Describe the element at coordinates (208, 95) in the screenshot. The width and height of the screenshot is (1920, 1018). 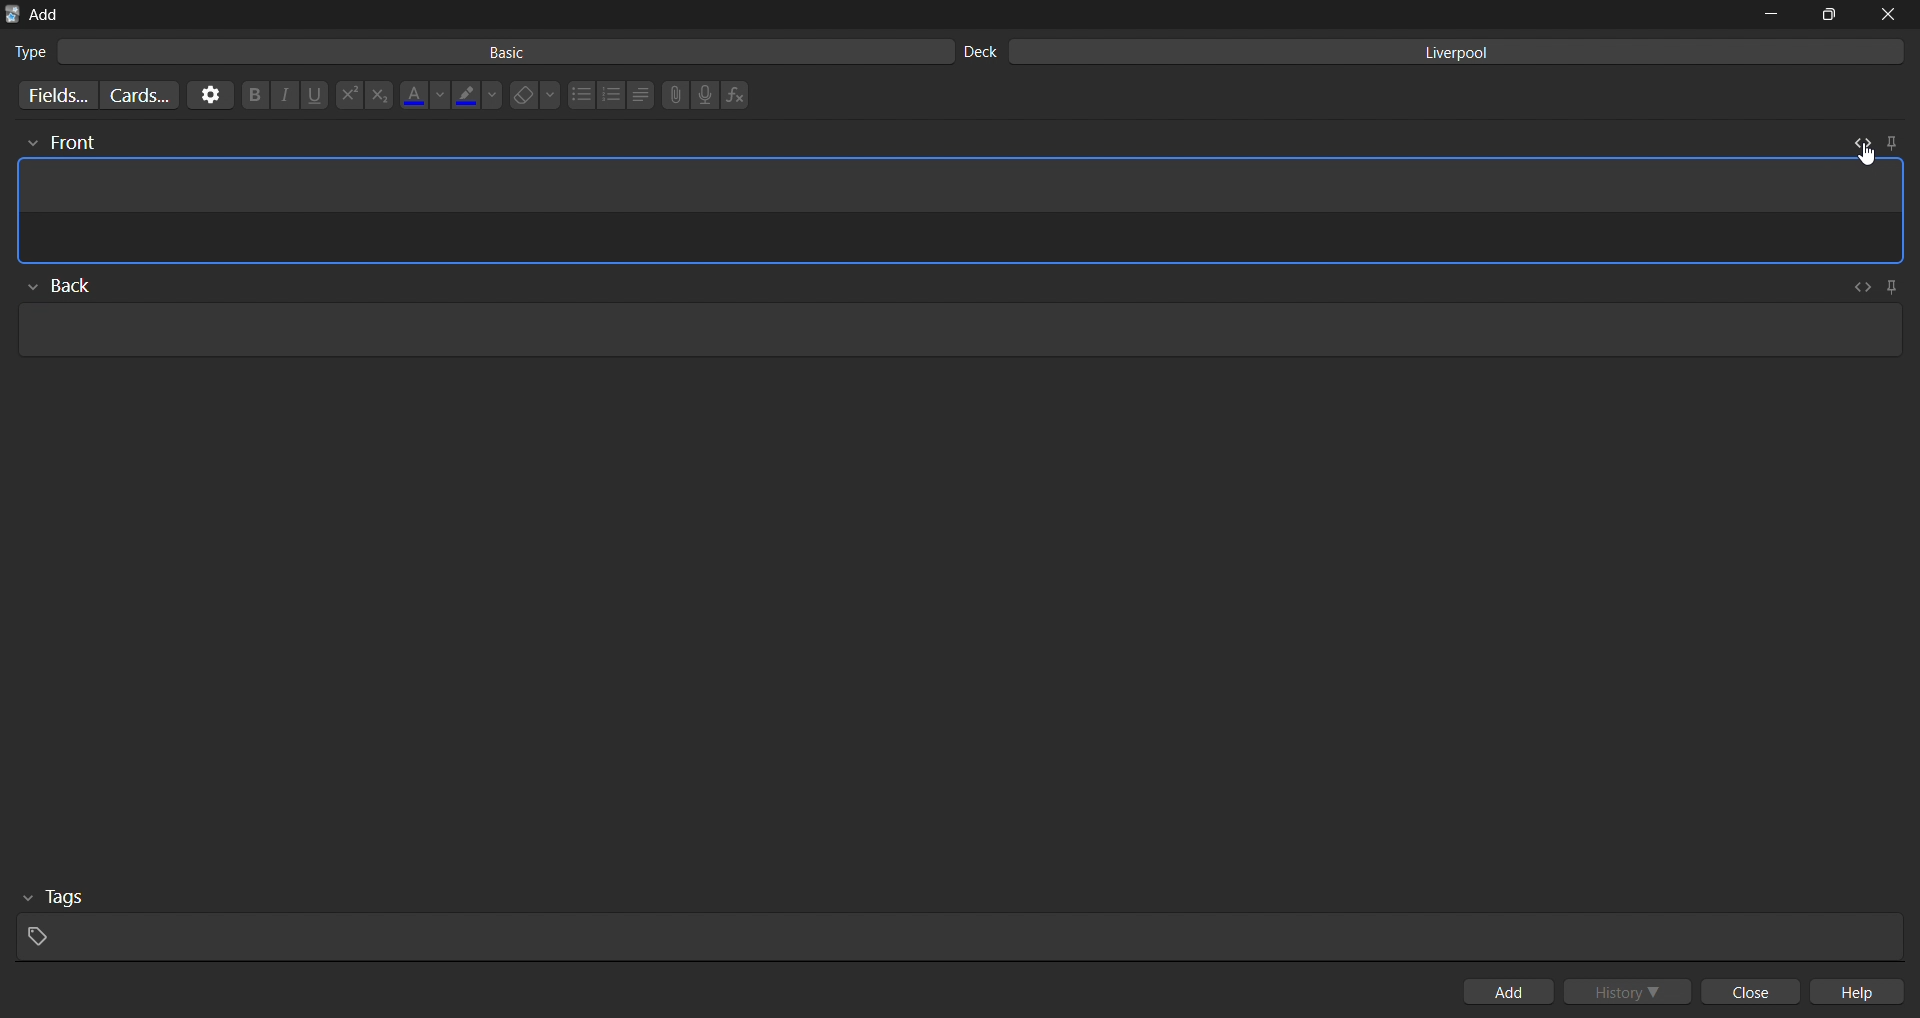
I see `options` at that location.